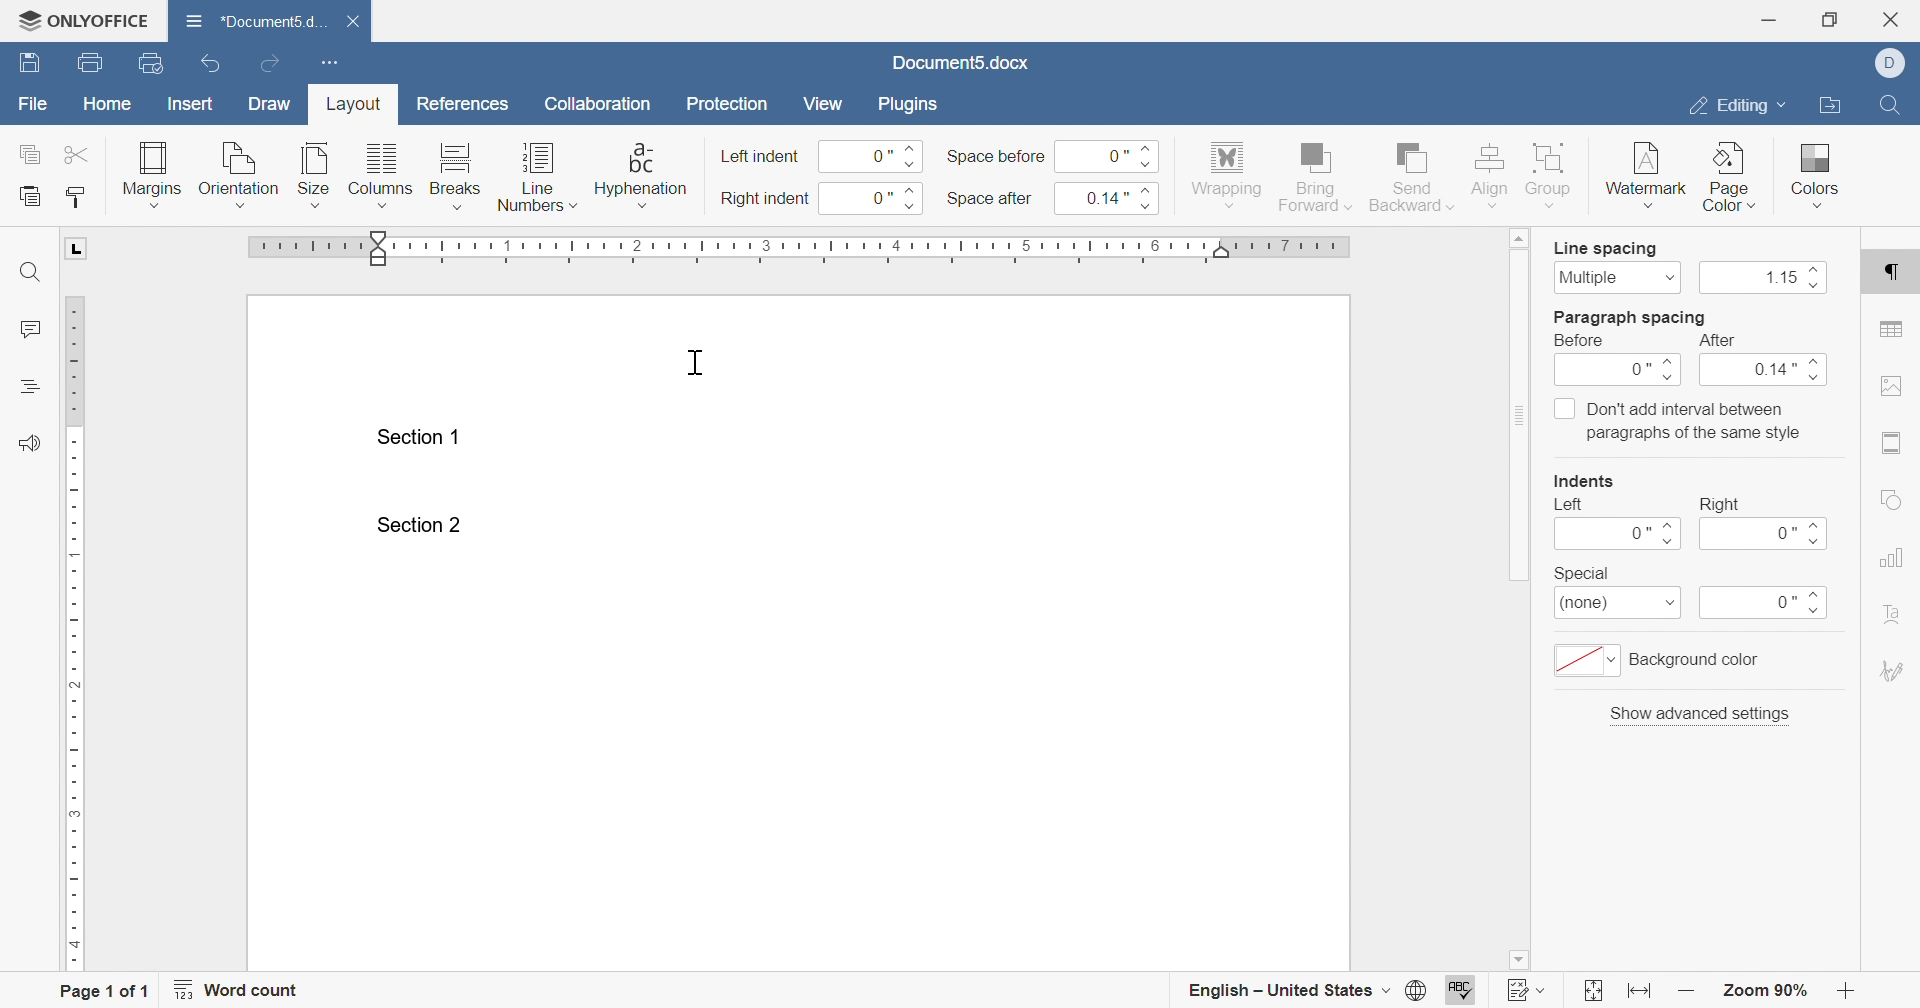 Image resolution: width=1920 pixels, height=1008 pixels. I want to click on close, so click(352, 22).